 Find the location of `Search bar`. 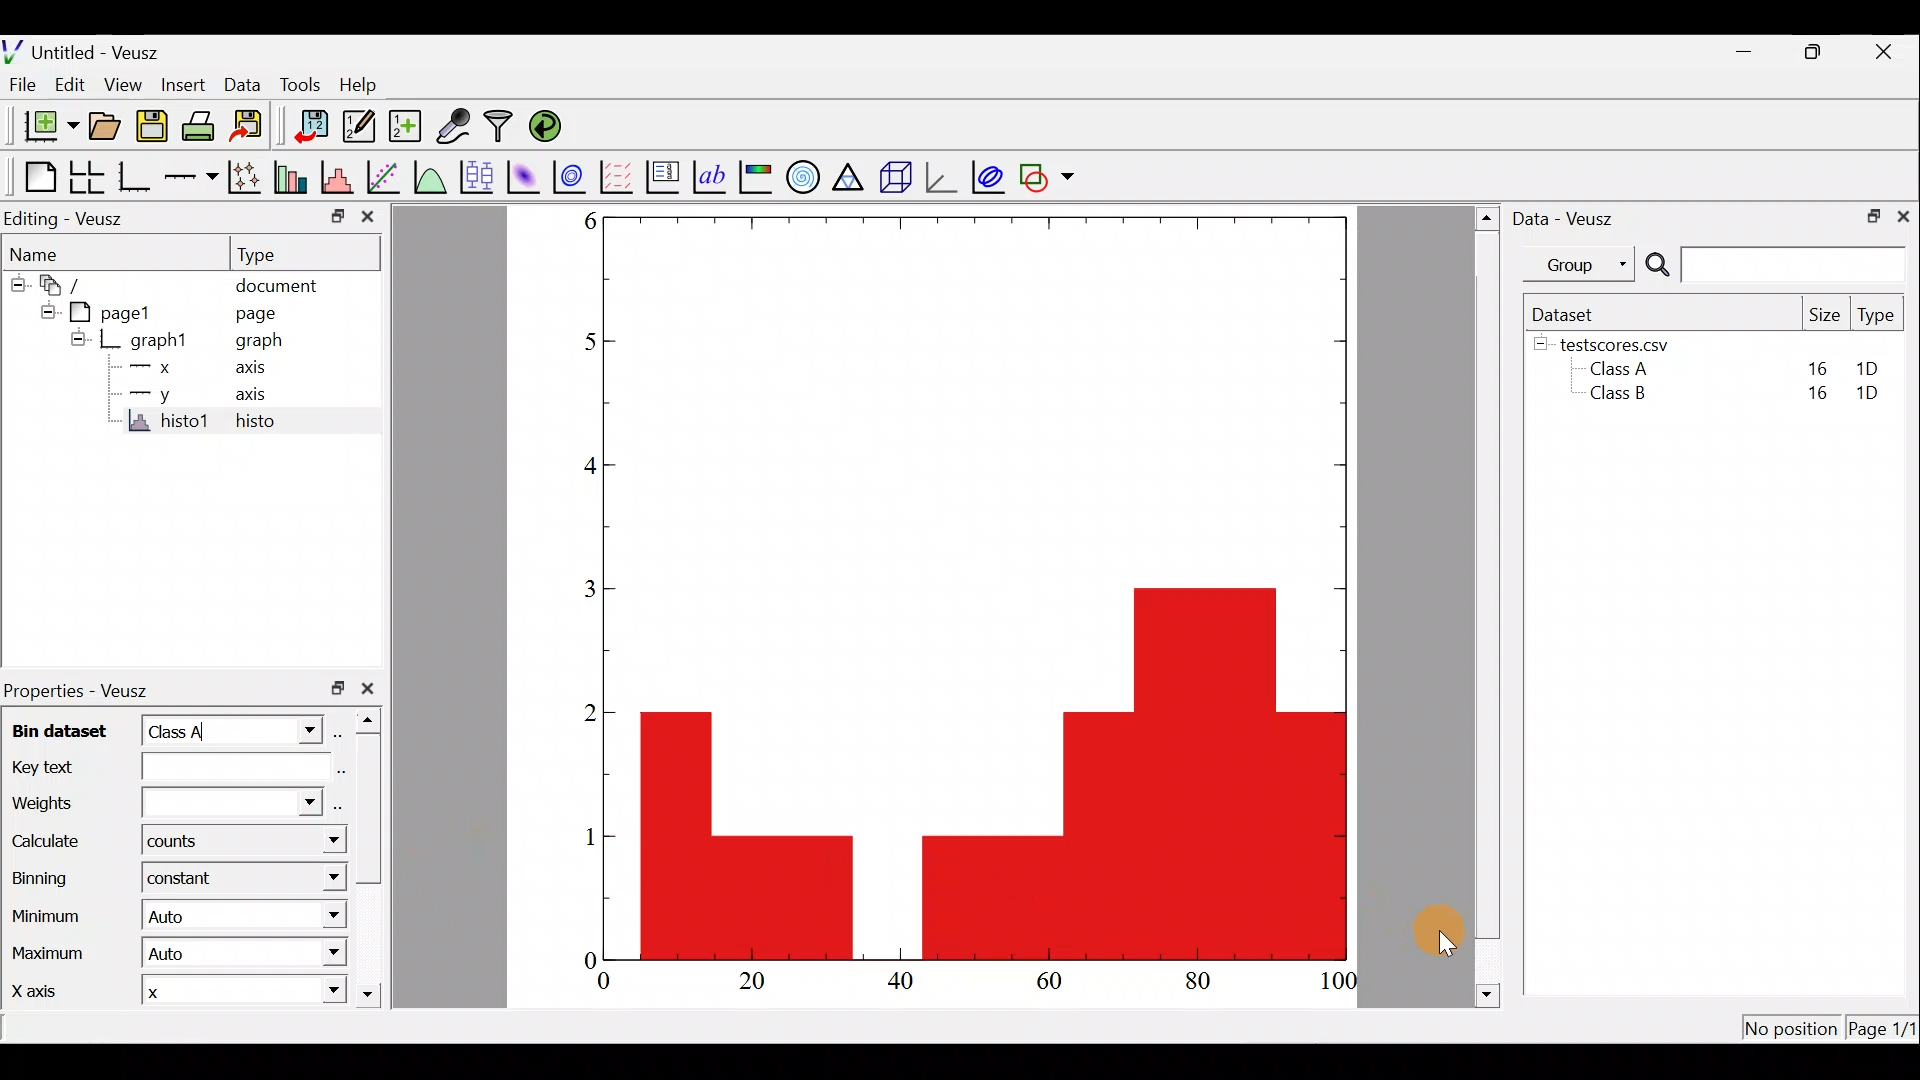

Search bar is located at coordinates (1775, 266).